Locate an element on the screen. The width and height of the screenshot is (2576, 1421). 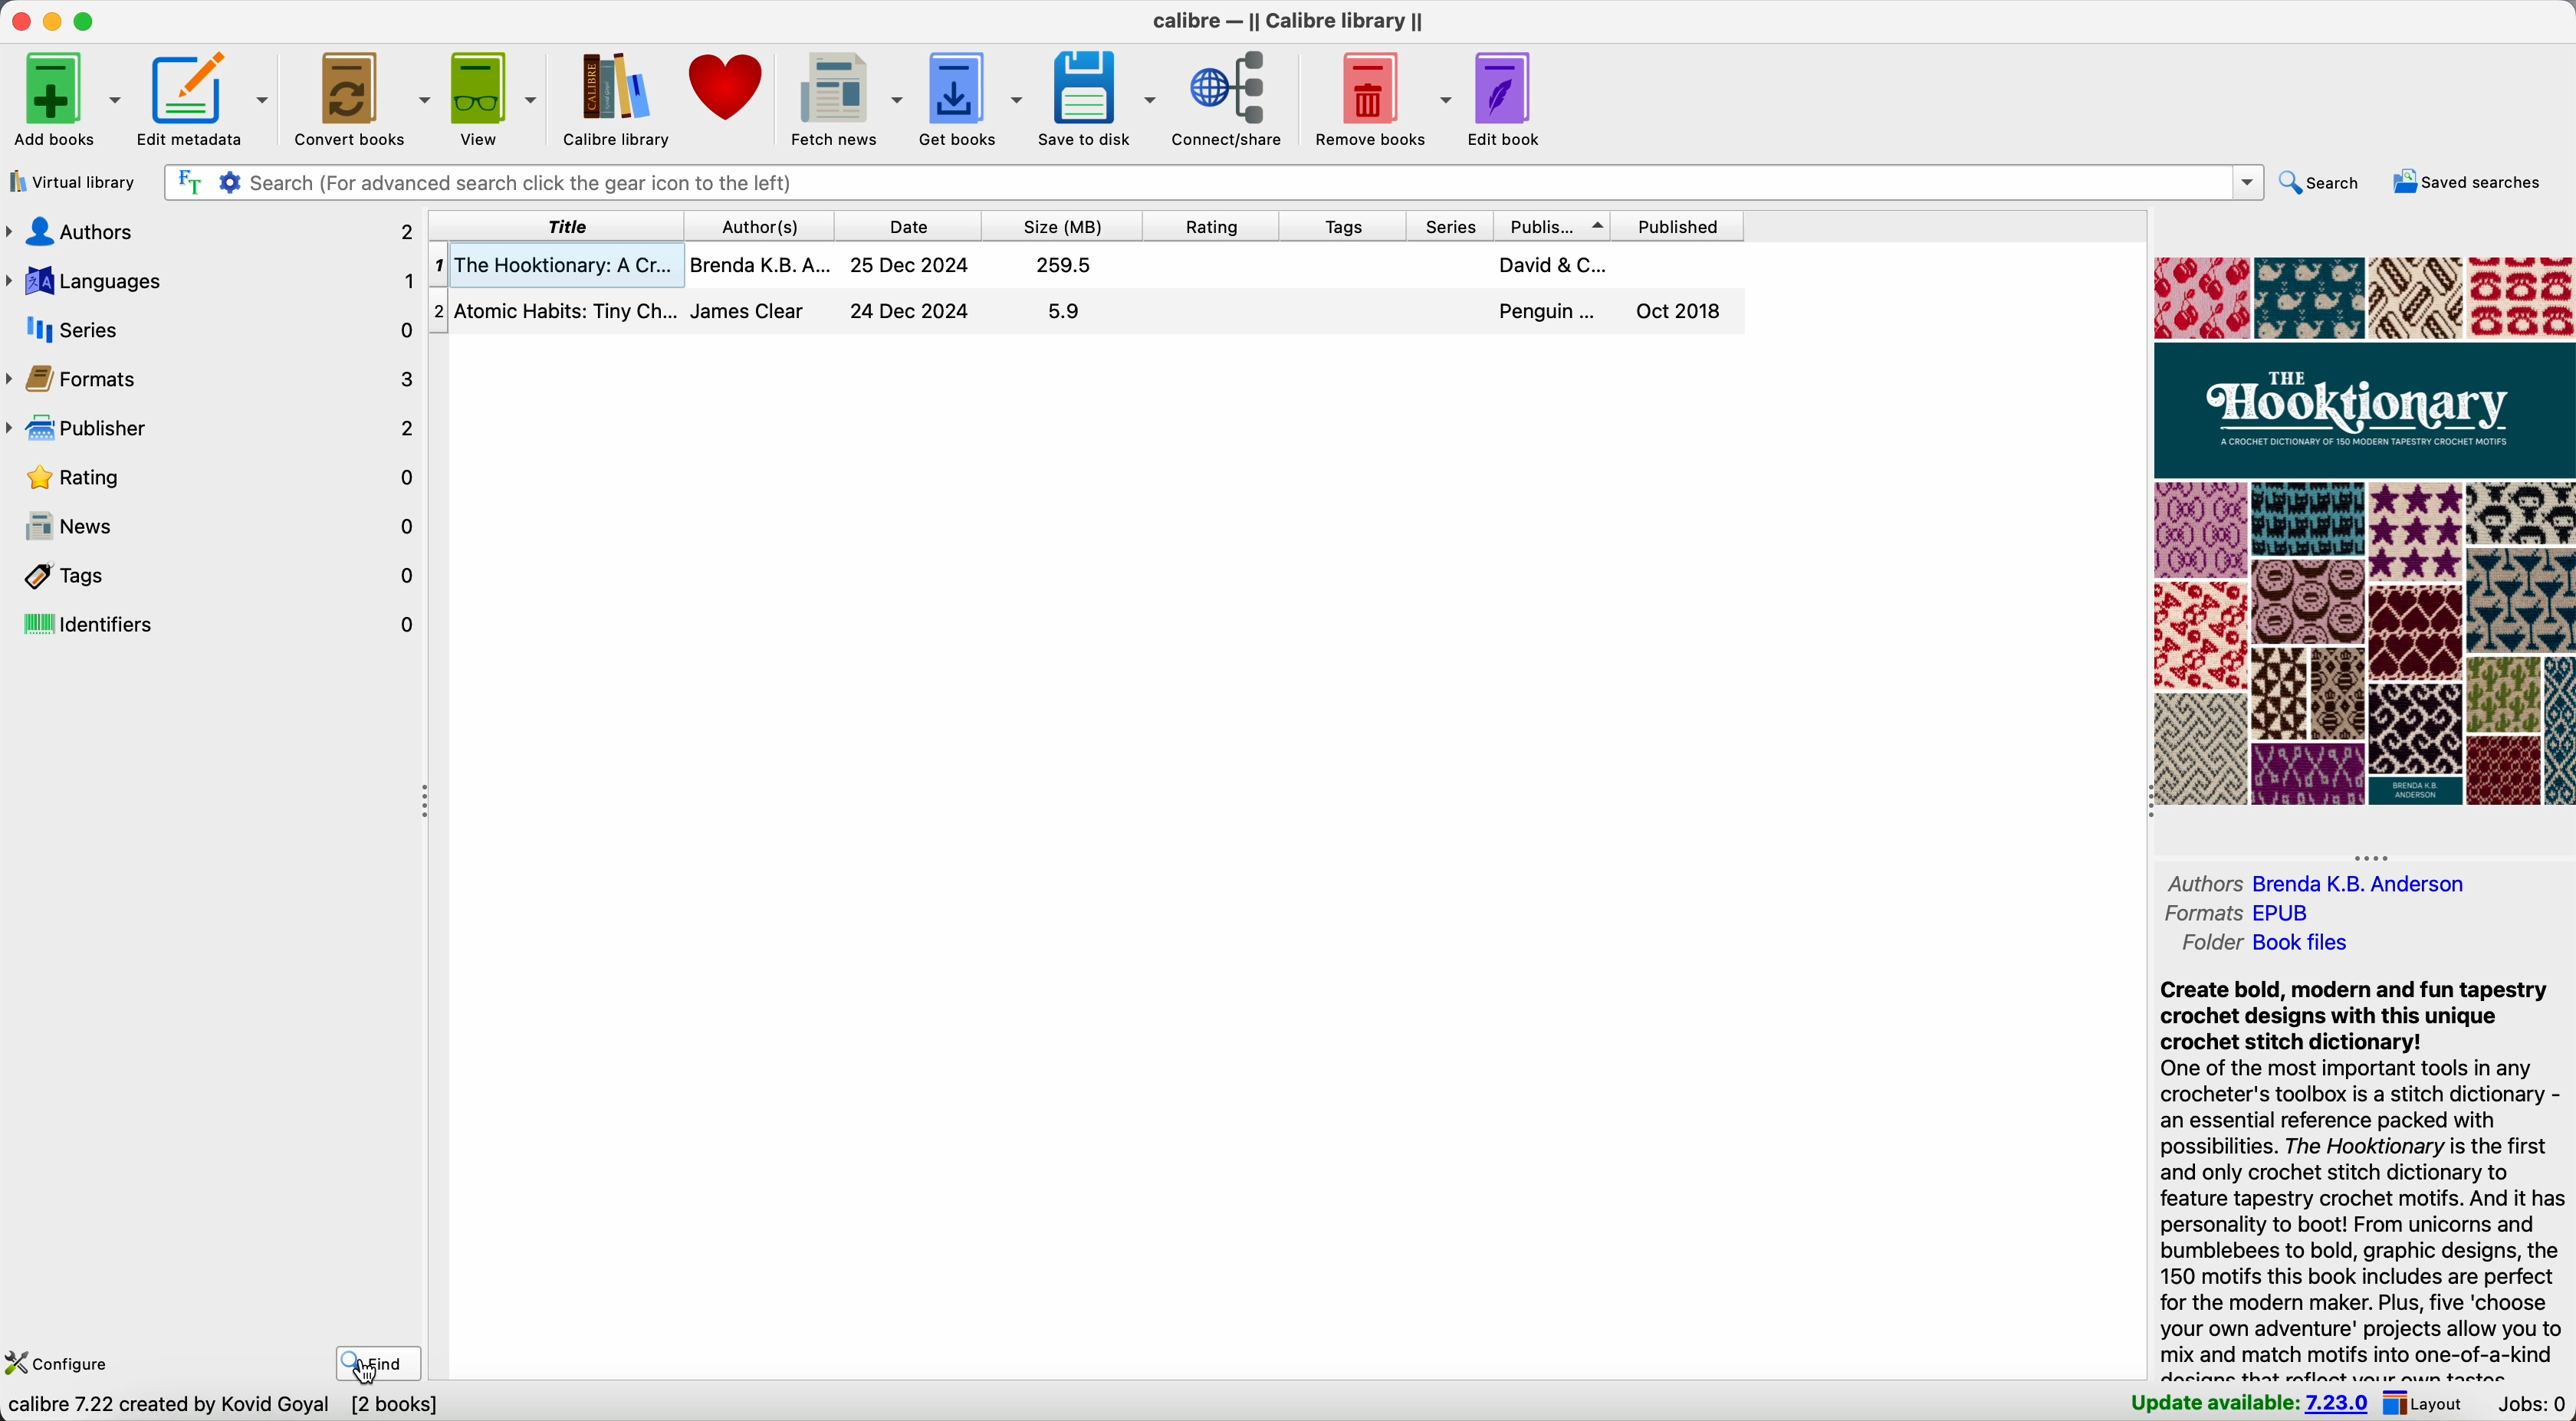
saved searches is located at coordinates (2470, 182).